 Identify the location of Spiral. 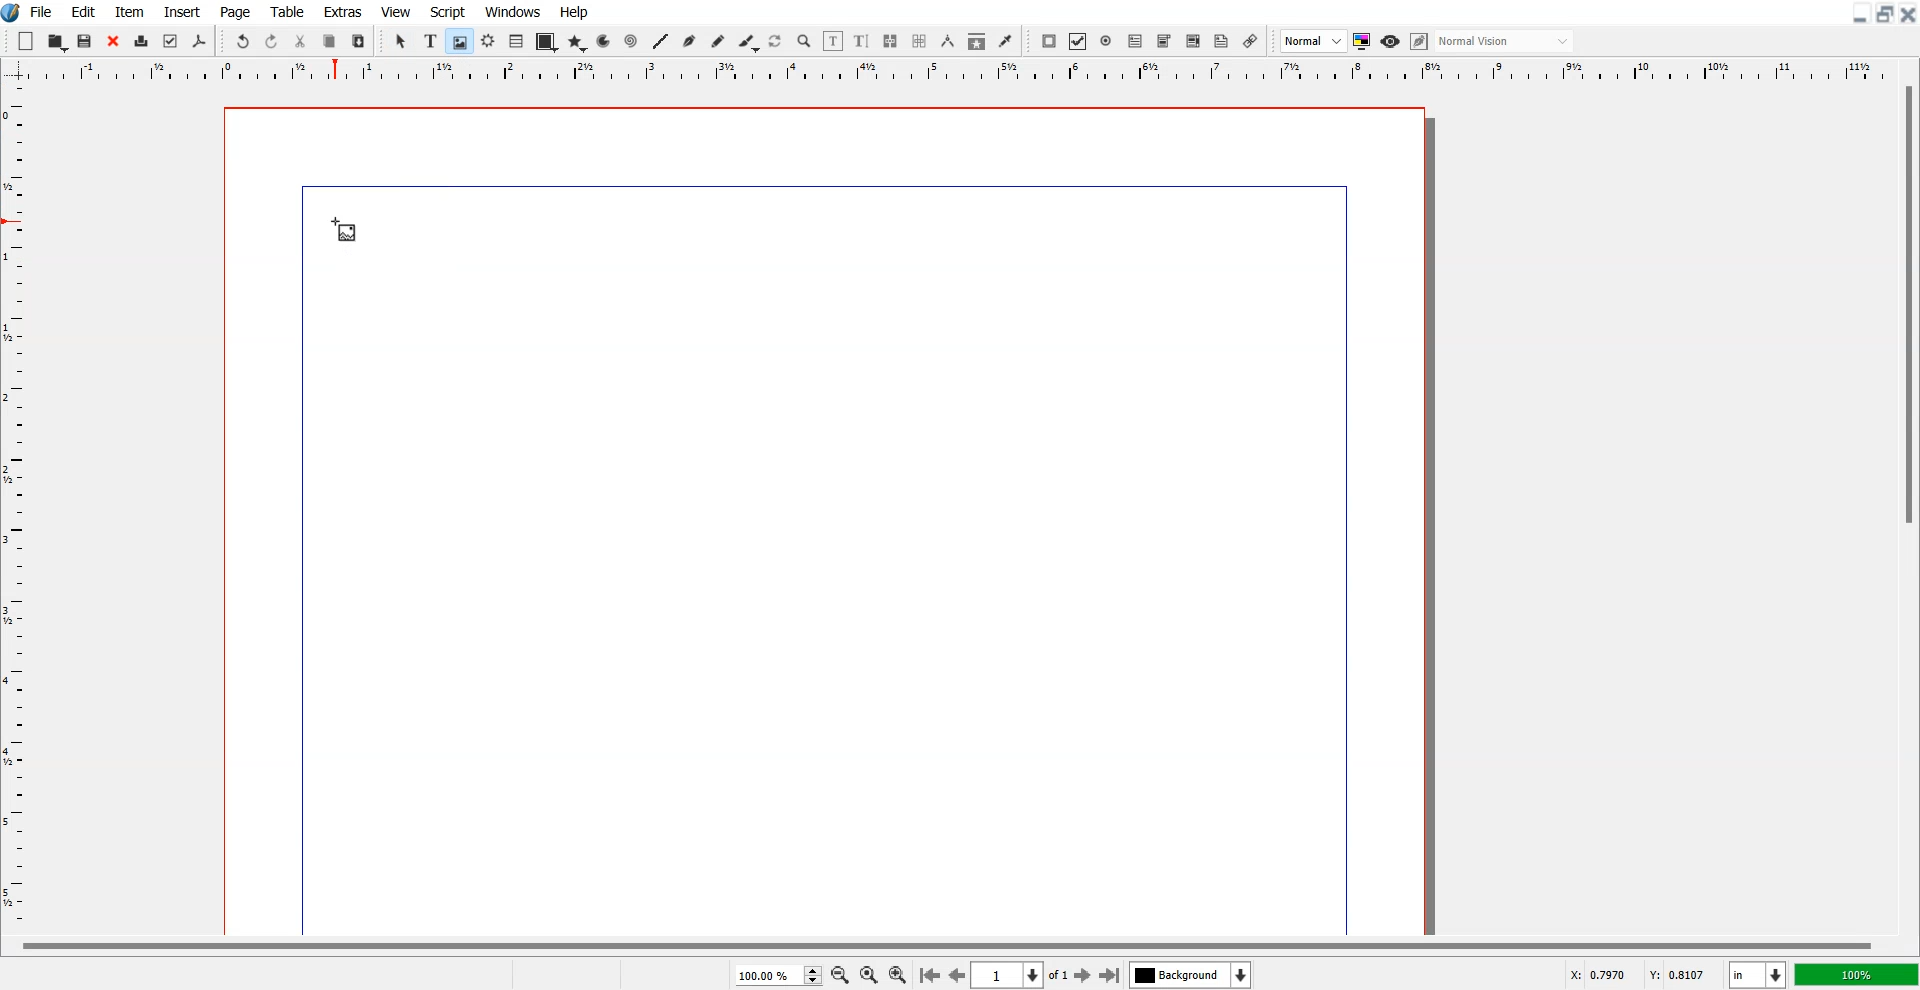
(630, 40).